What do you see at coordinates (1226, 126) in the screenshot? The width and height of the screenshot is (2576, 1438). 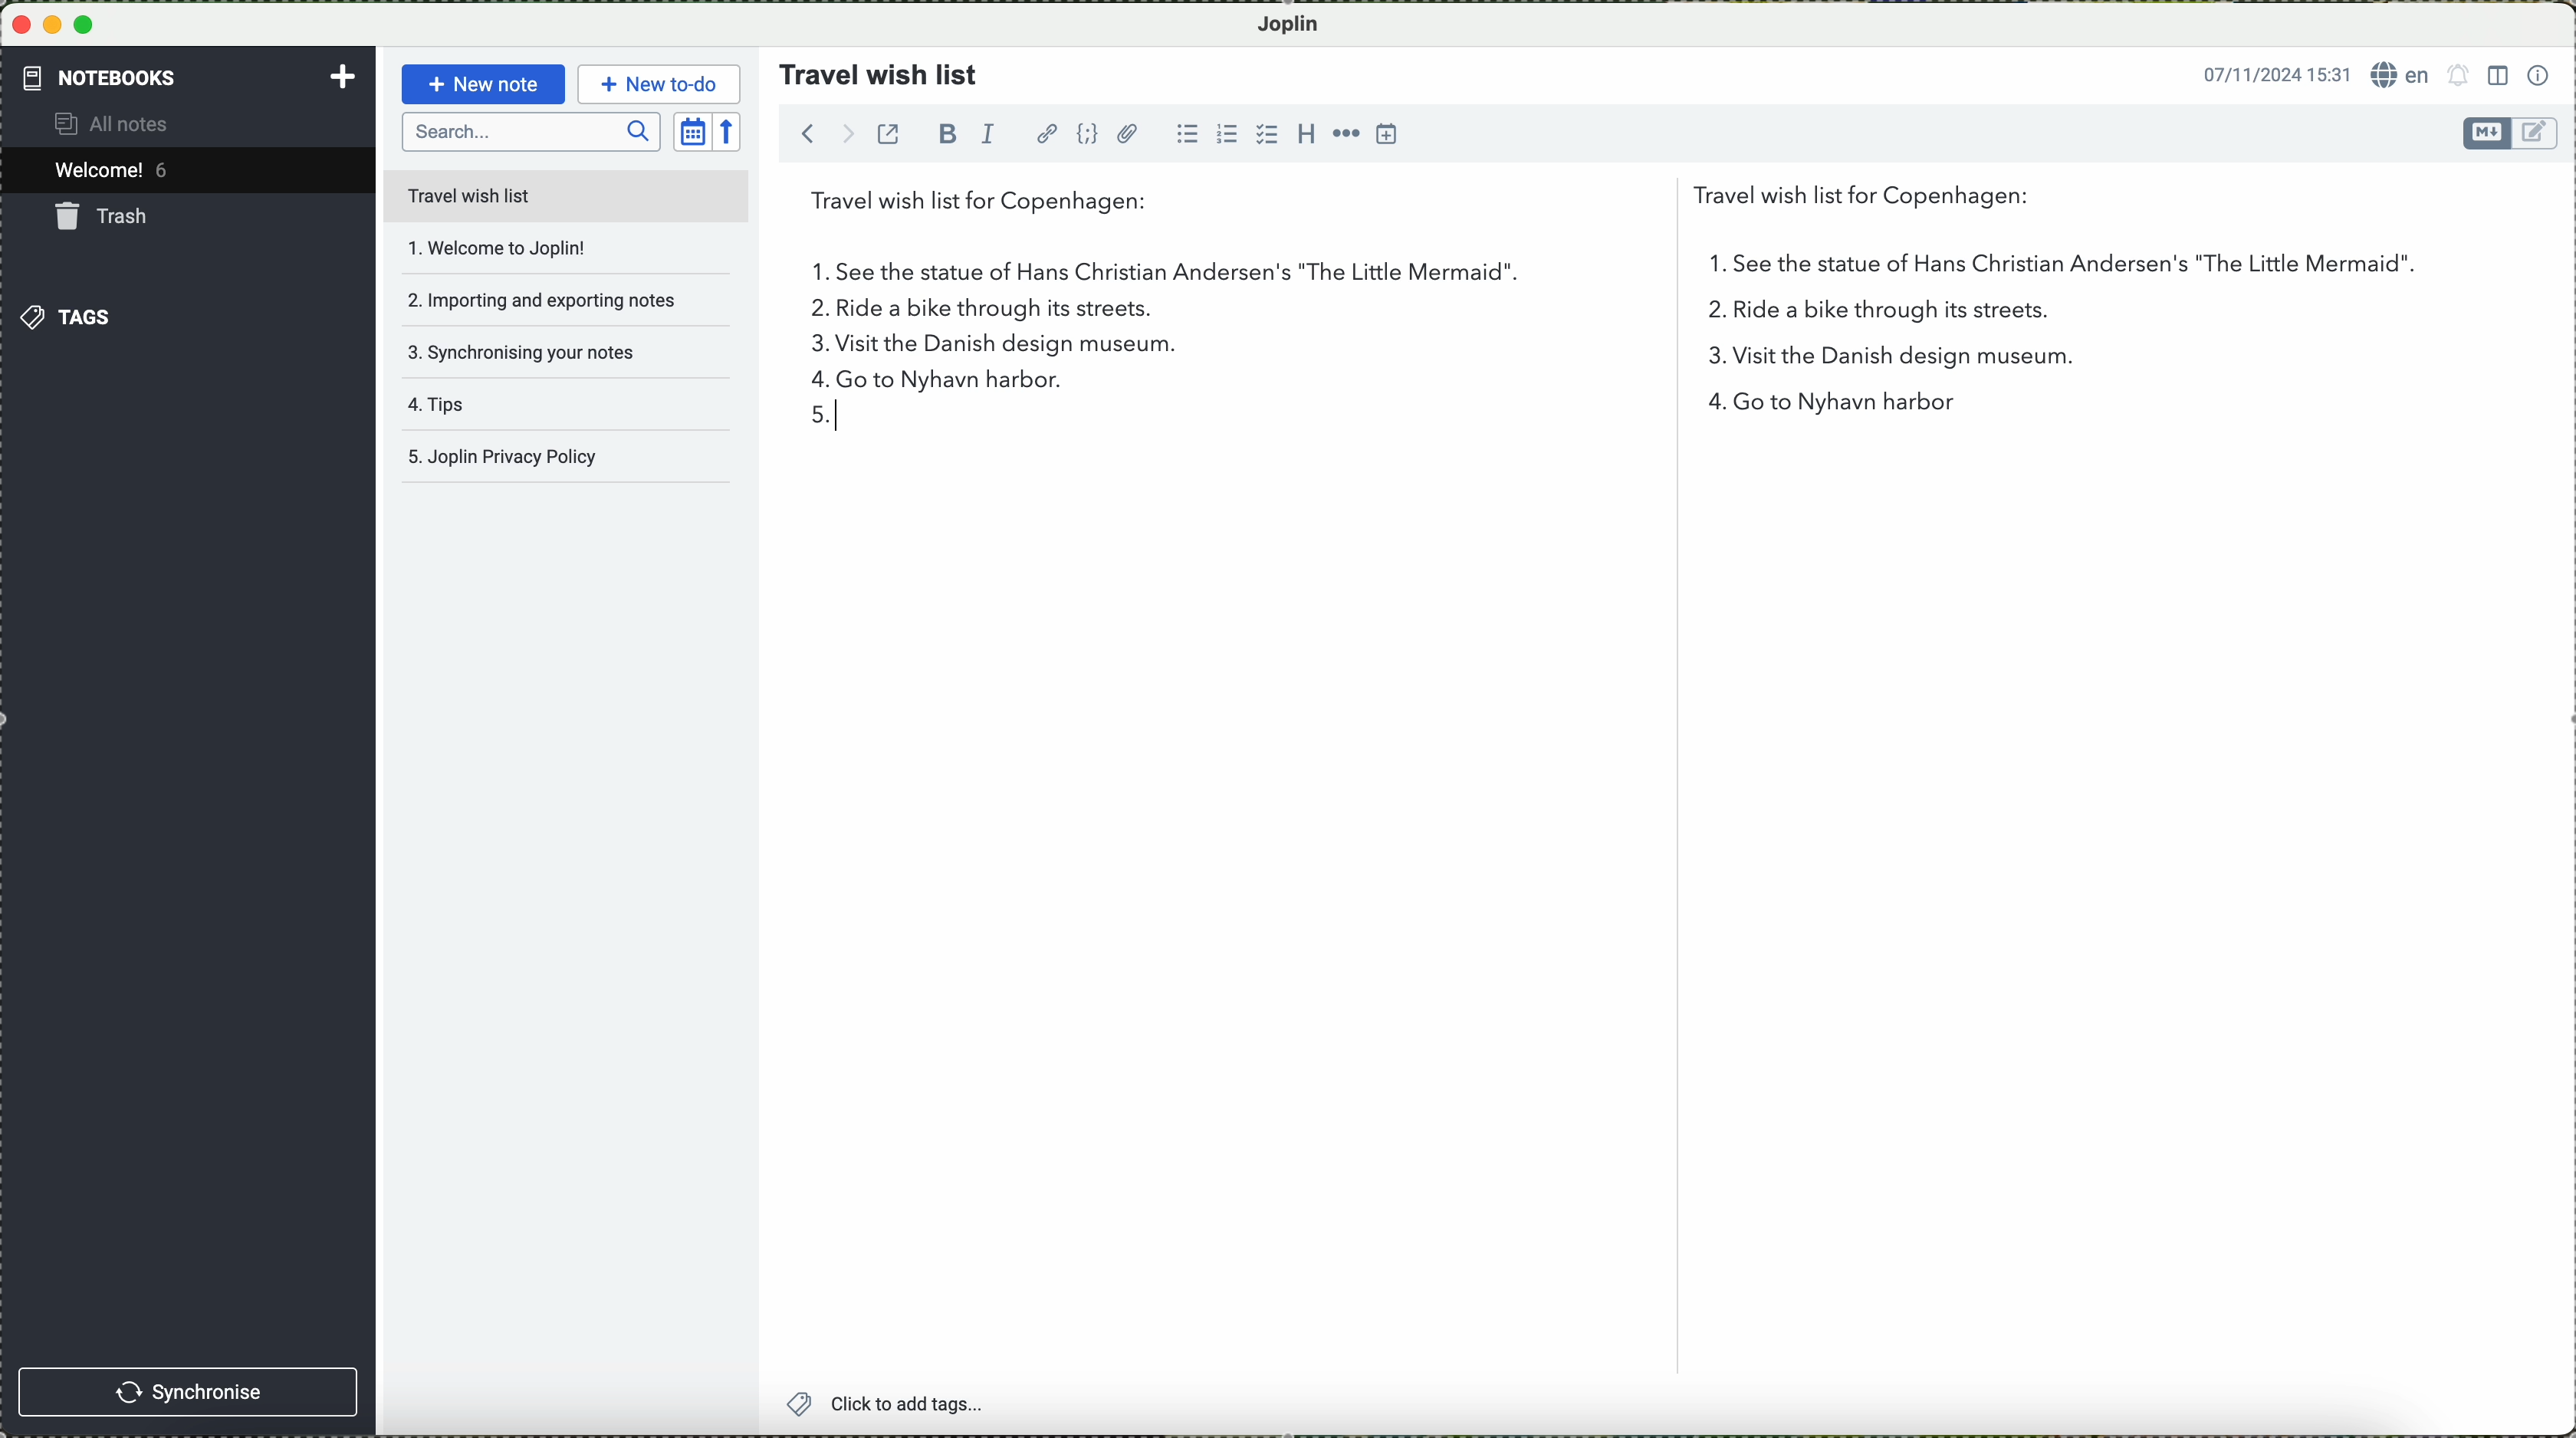 I see `numbered list` at bounding box center [1226, 126].